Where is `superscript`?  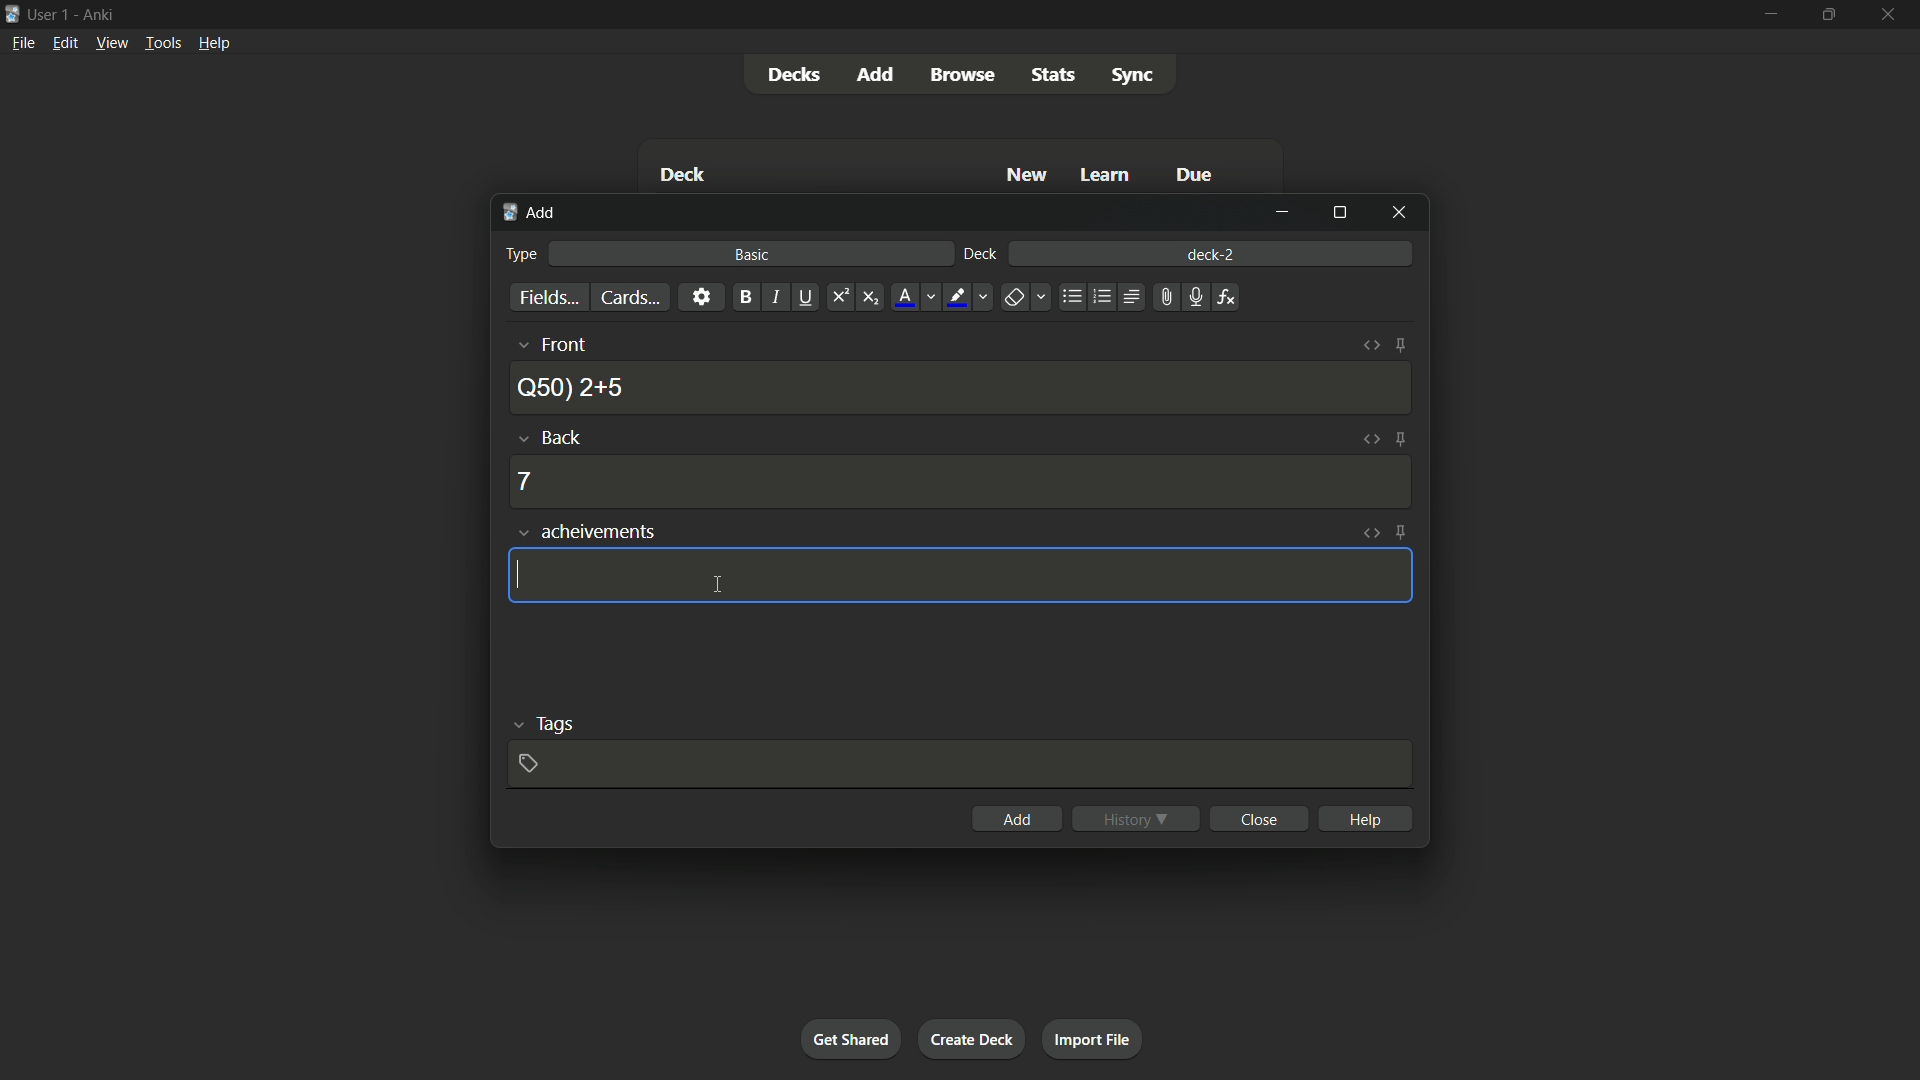 superscript is located at coordinates (839, 297).